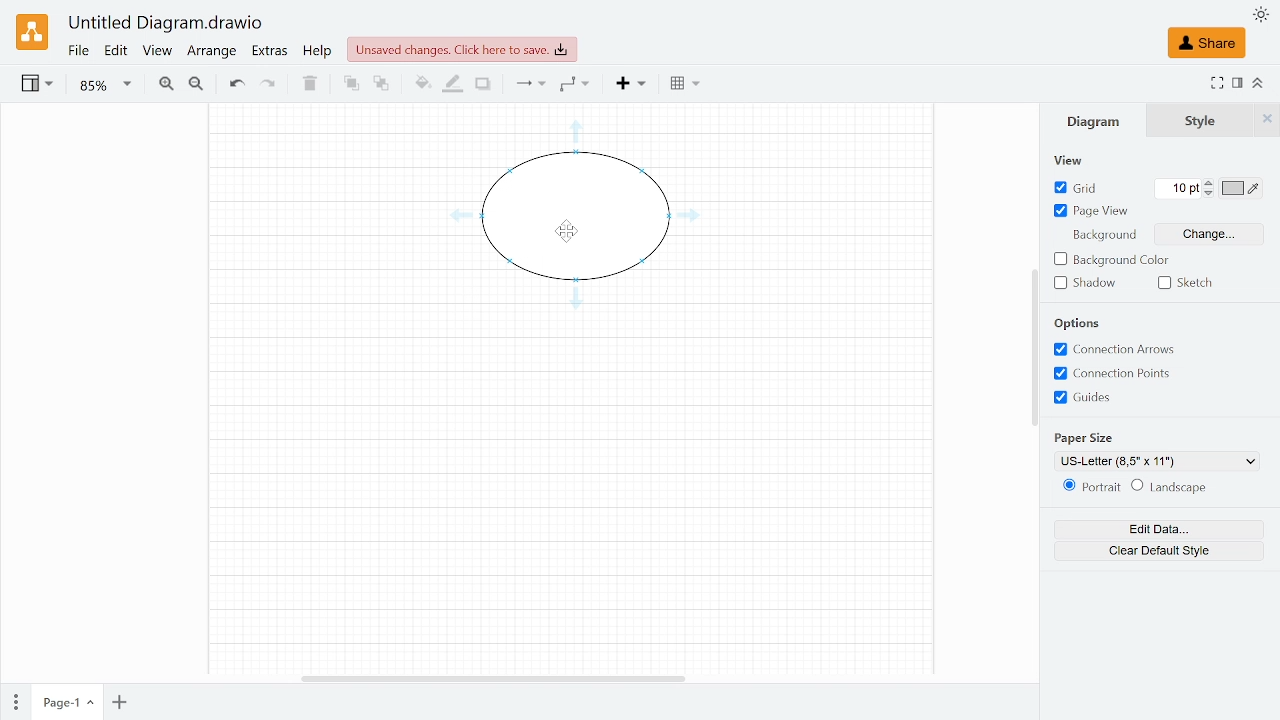  What do you see at coordinates (1209, 184) in the screenshot?
I see `Increase grid count` at bounding box center [1209, 184].